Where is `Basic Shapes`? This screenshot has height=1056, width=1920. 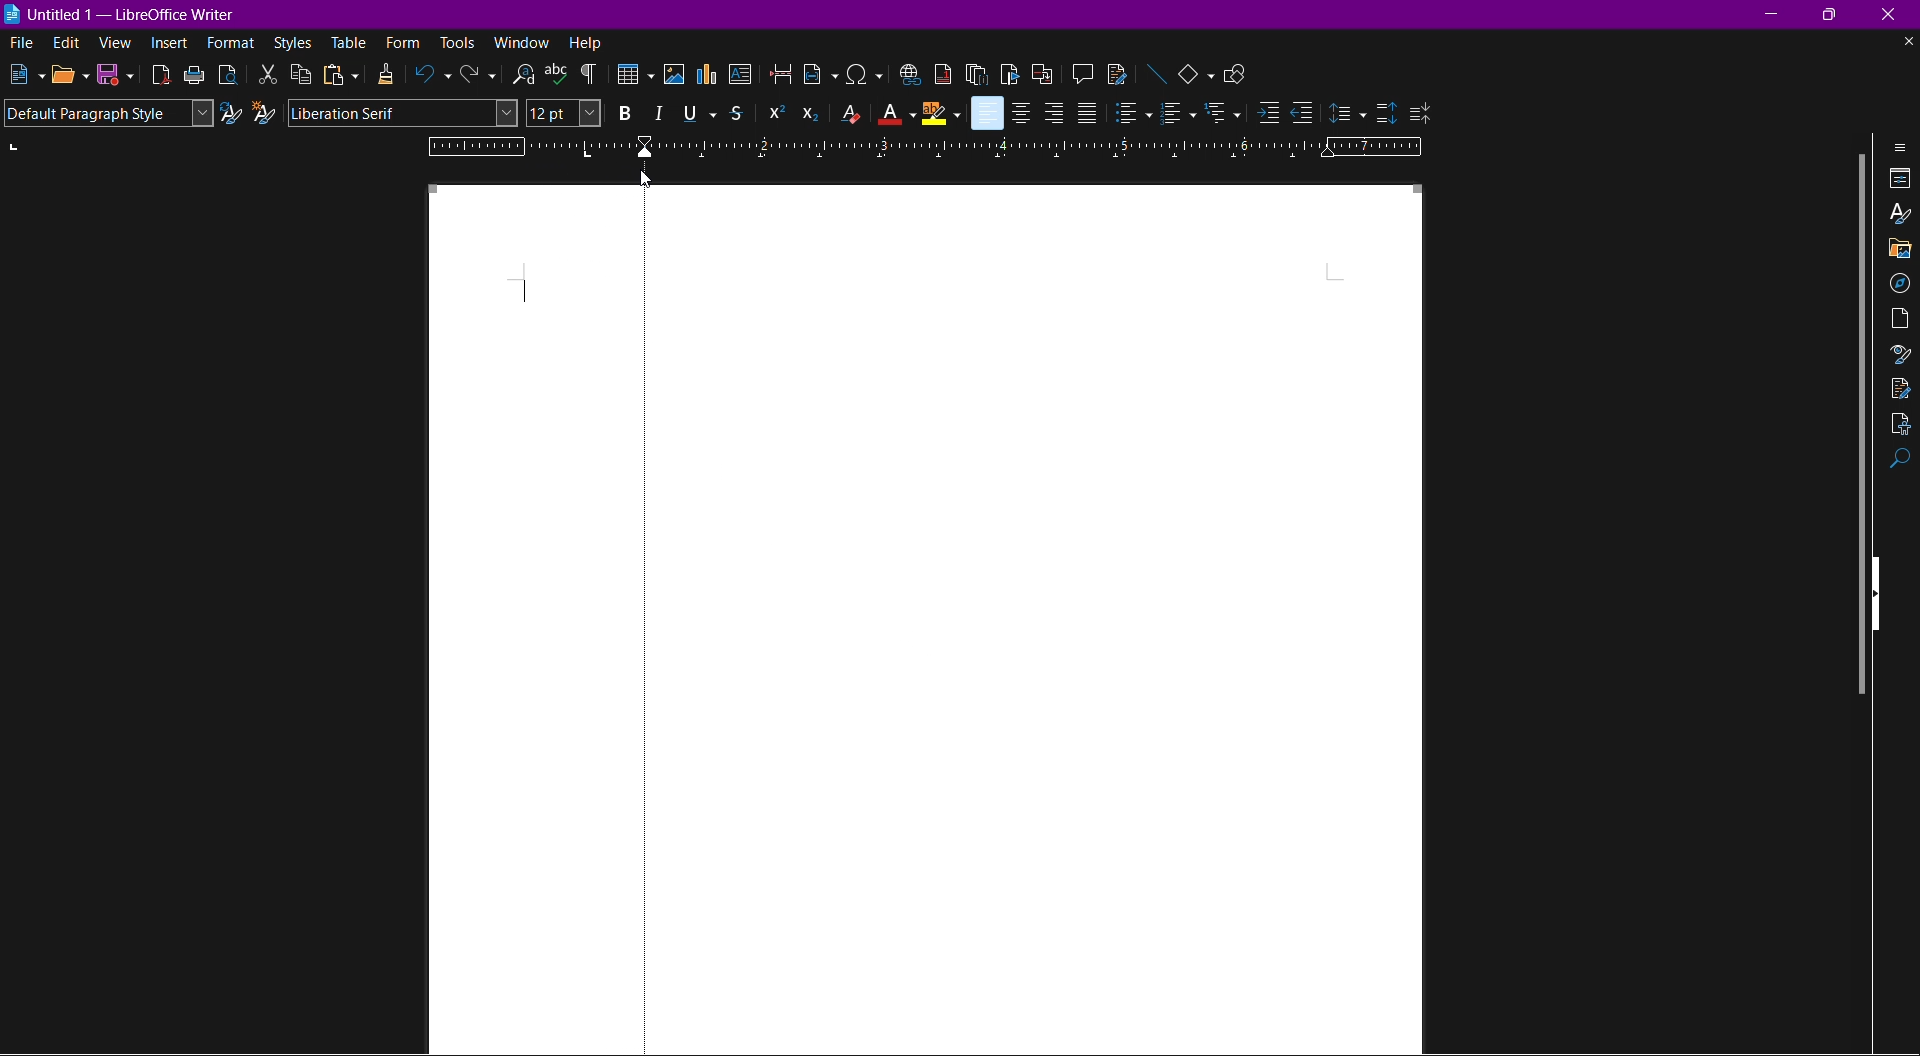 Basic Shapes is located at coordinates (1198, 72).